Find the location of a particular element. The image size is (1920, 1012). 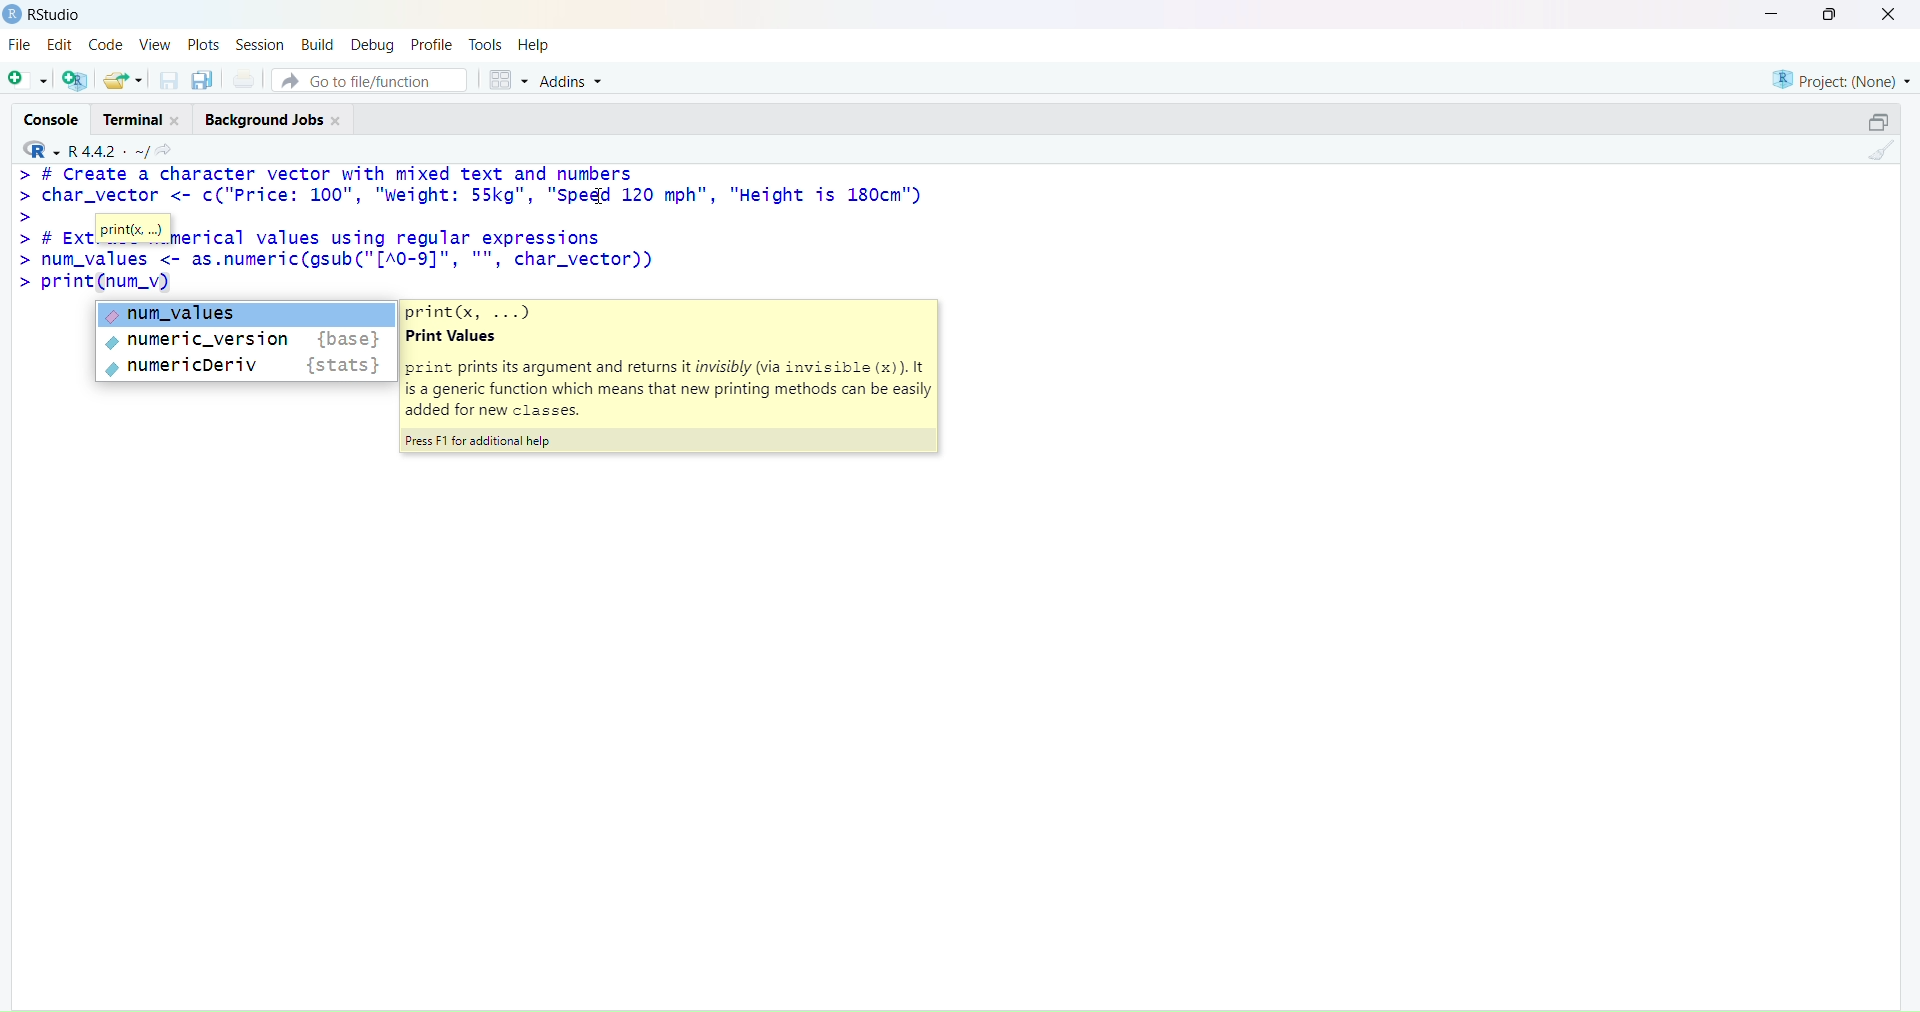

Addins is located at coordinates (573, 82).